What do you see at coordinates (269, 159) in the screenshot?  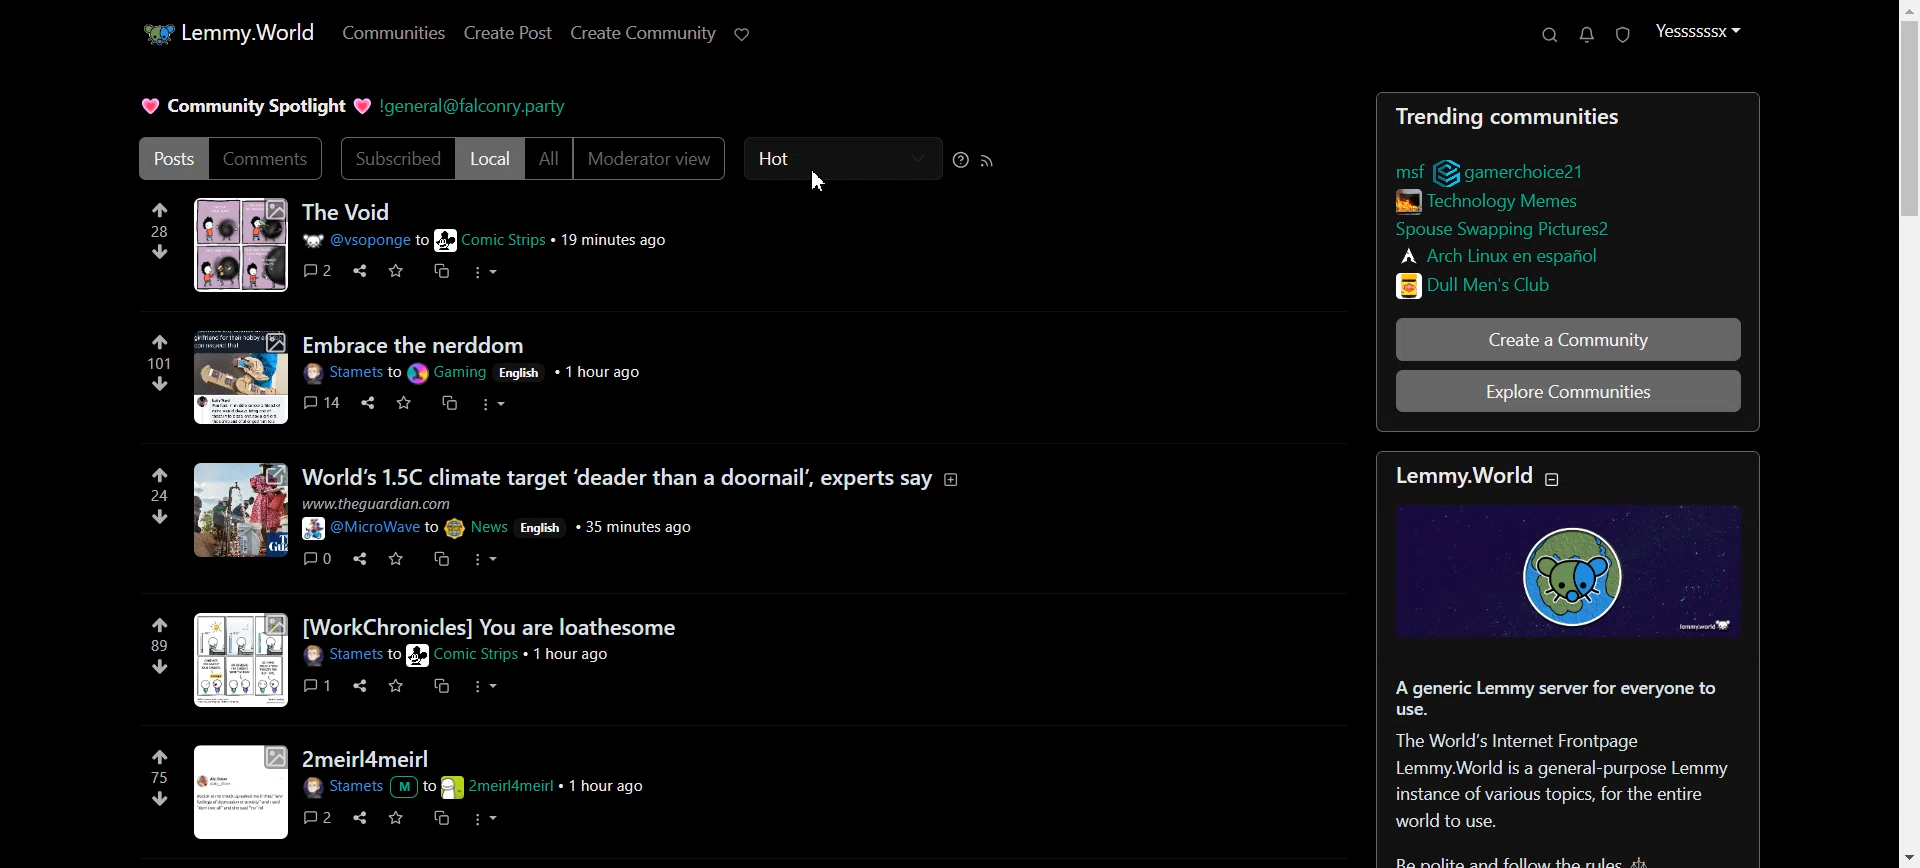 I see `Comments` at bounding box center [269, 159].